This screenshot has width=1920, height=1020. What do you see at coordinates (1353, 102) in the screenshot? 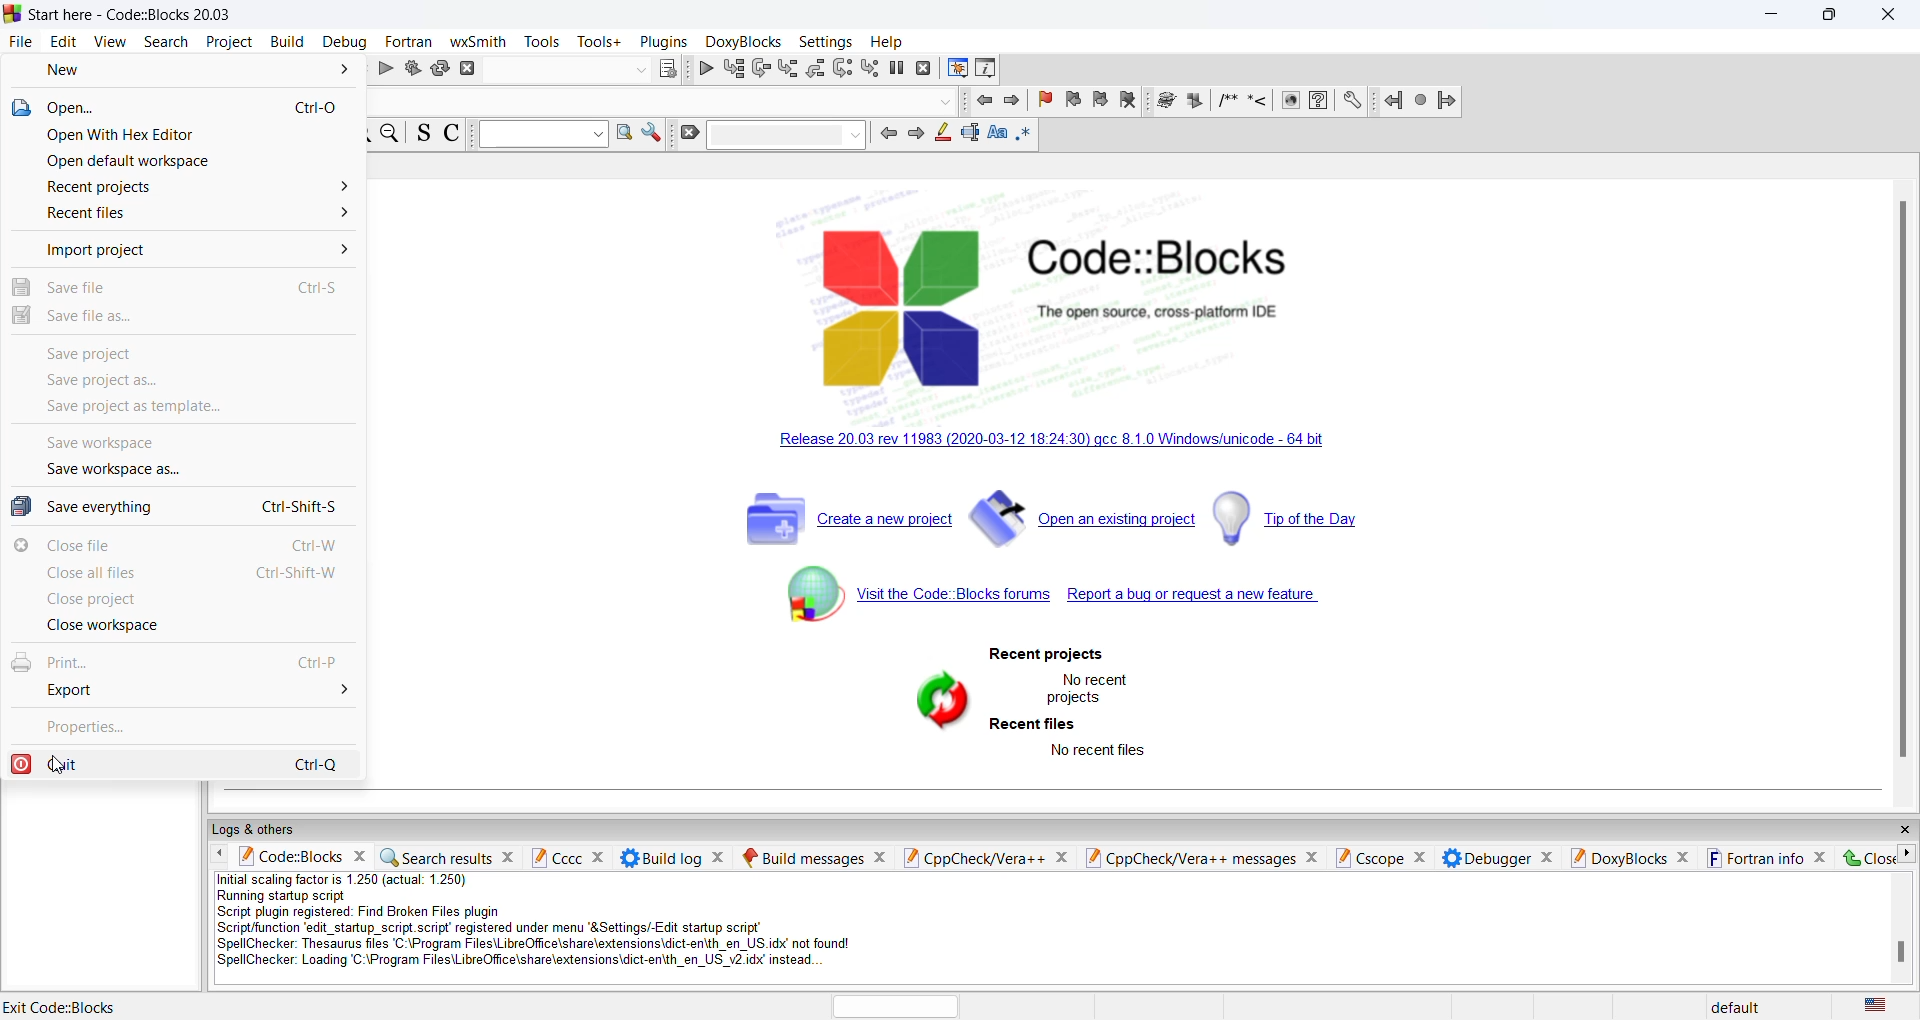
I see `setting` at bounding box center [1353, 102].